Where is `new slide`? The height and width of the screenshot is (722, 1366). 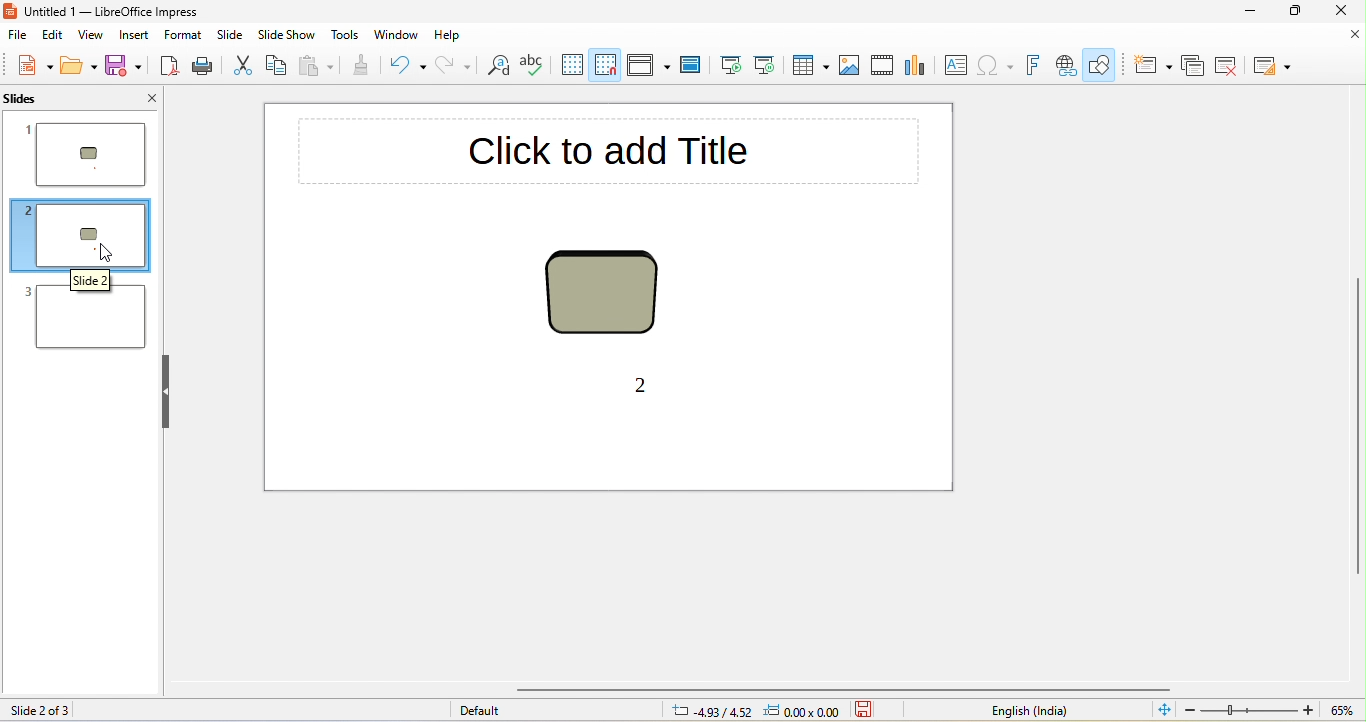
new slide is located at coordinates (1151, 64).